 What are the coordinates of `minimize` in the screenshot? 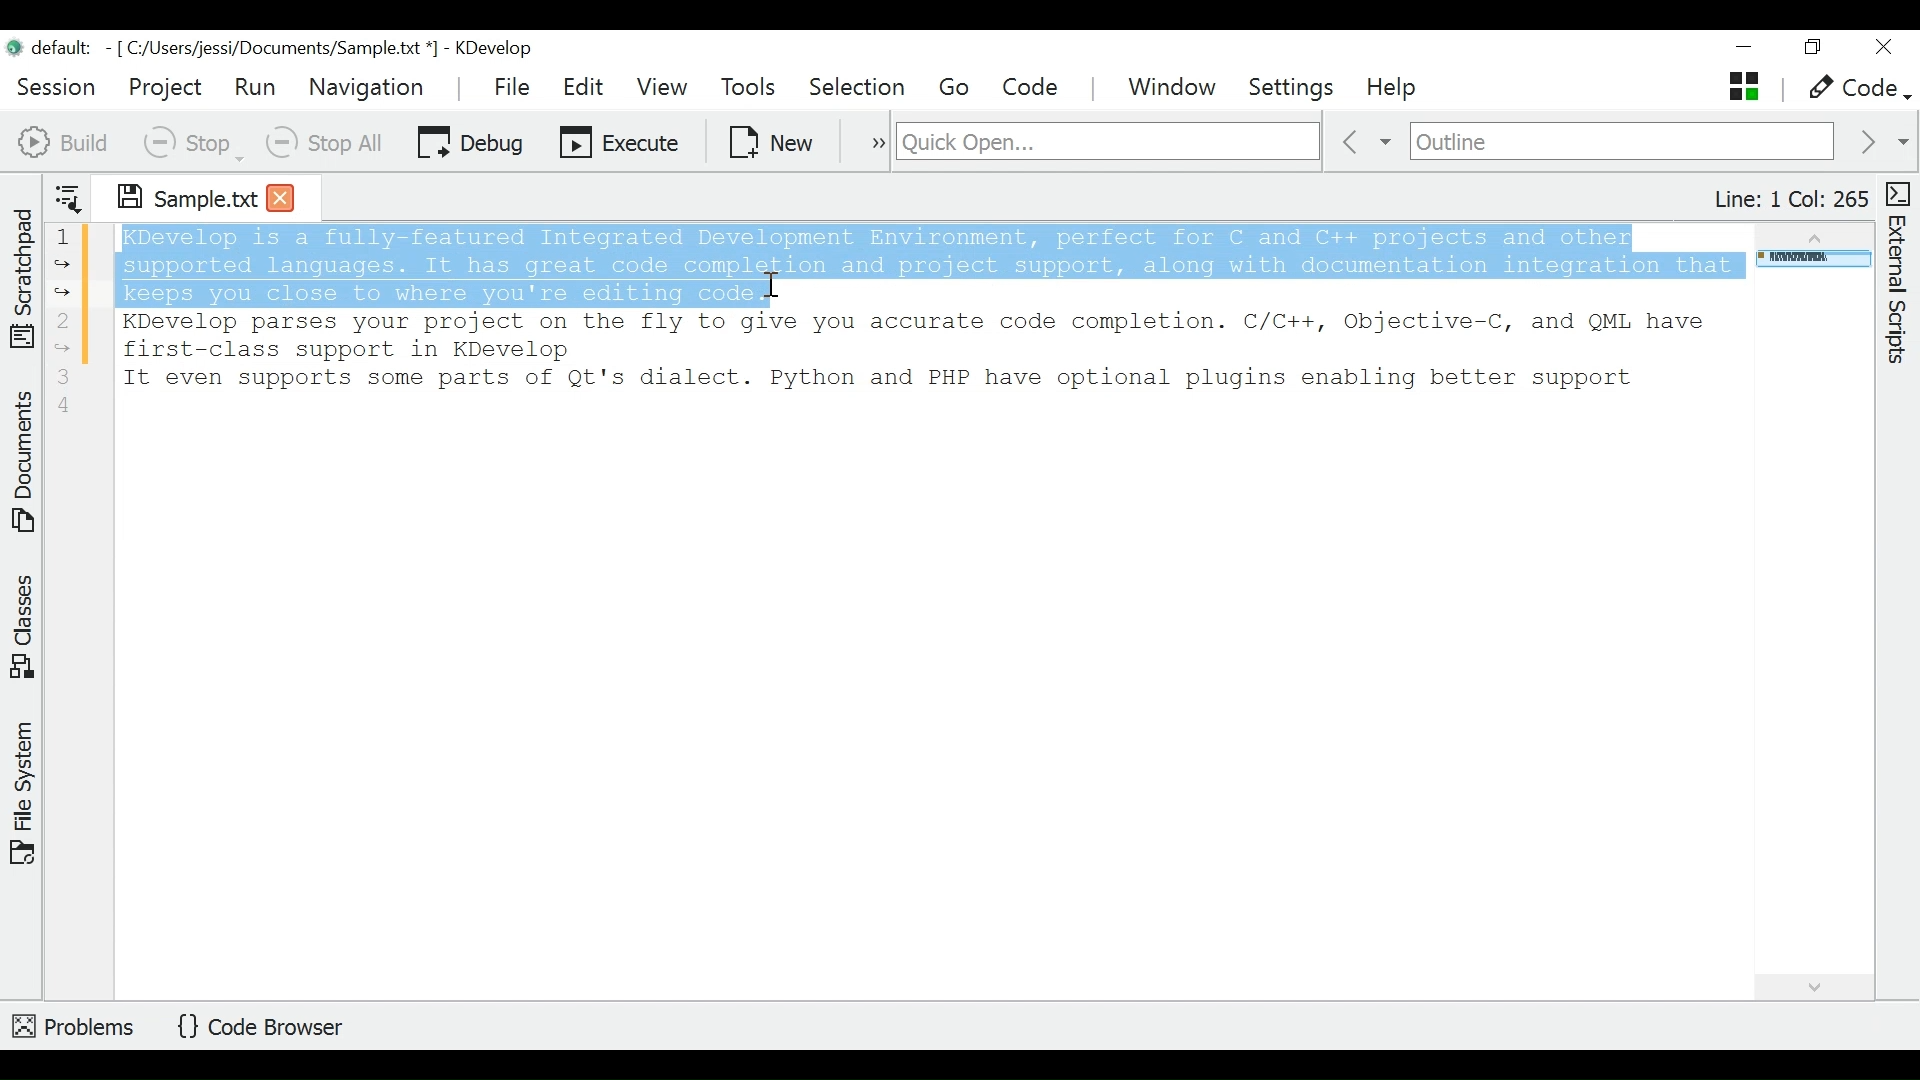 It's located at (1747, 49).